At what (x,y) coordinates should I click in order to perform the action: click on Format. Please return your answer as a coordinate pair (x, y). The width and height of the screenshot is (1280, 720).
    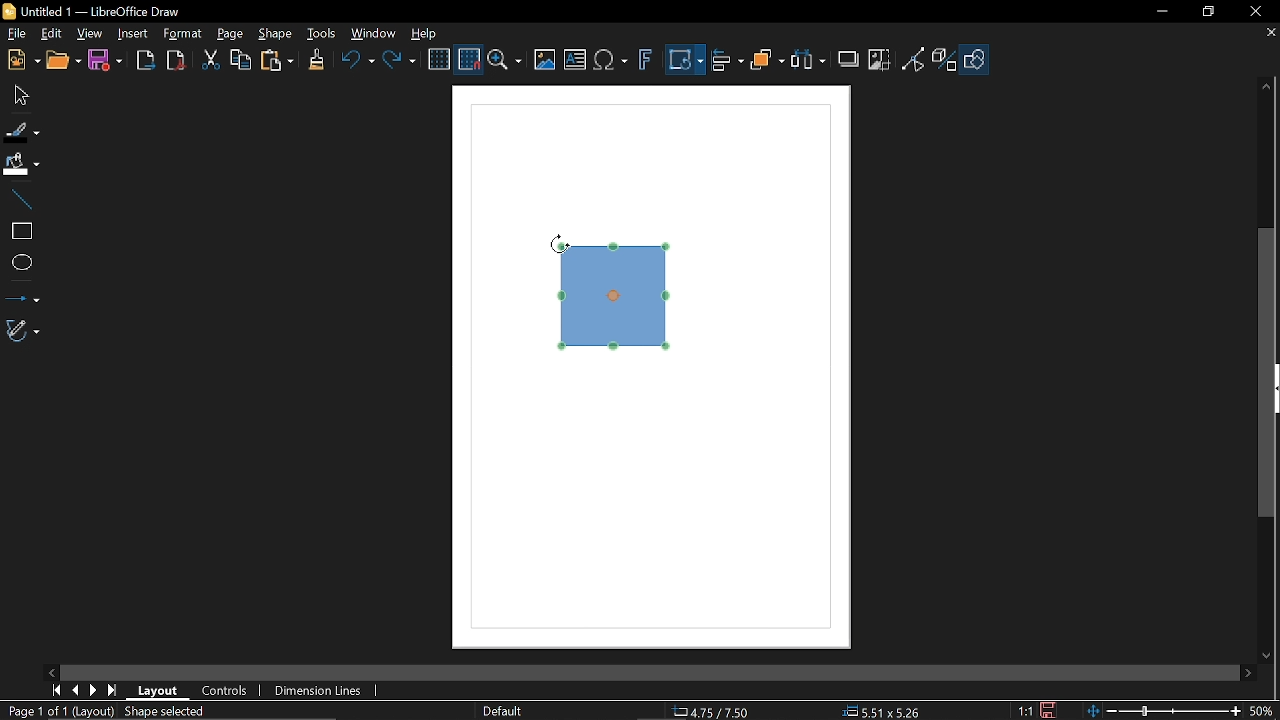
    Looking at the image, I should click on (182, 34).